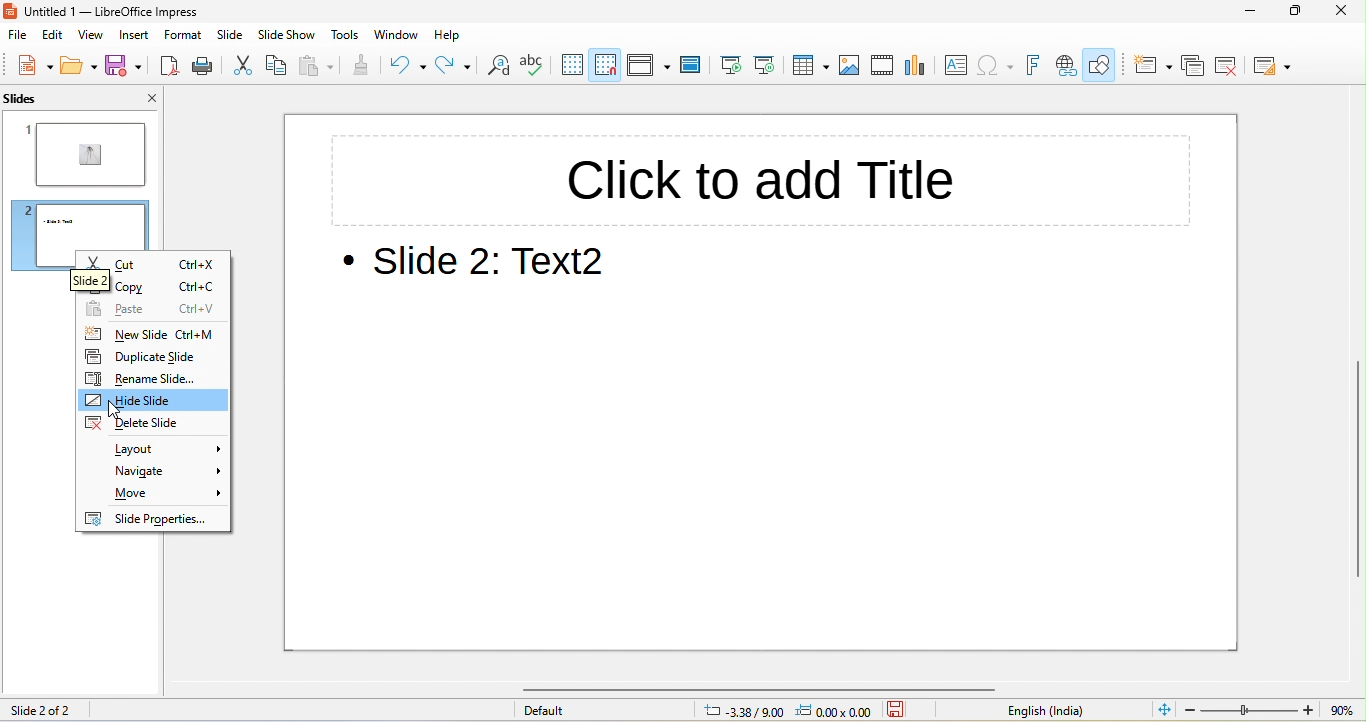  I want to click on new, so click(29, 67).